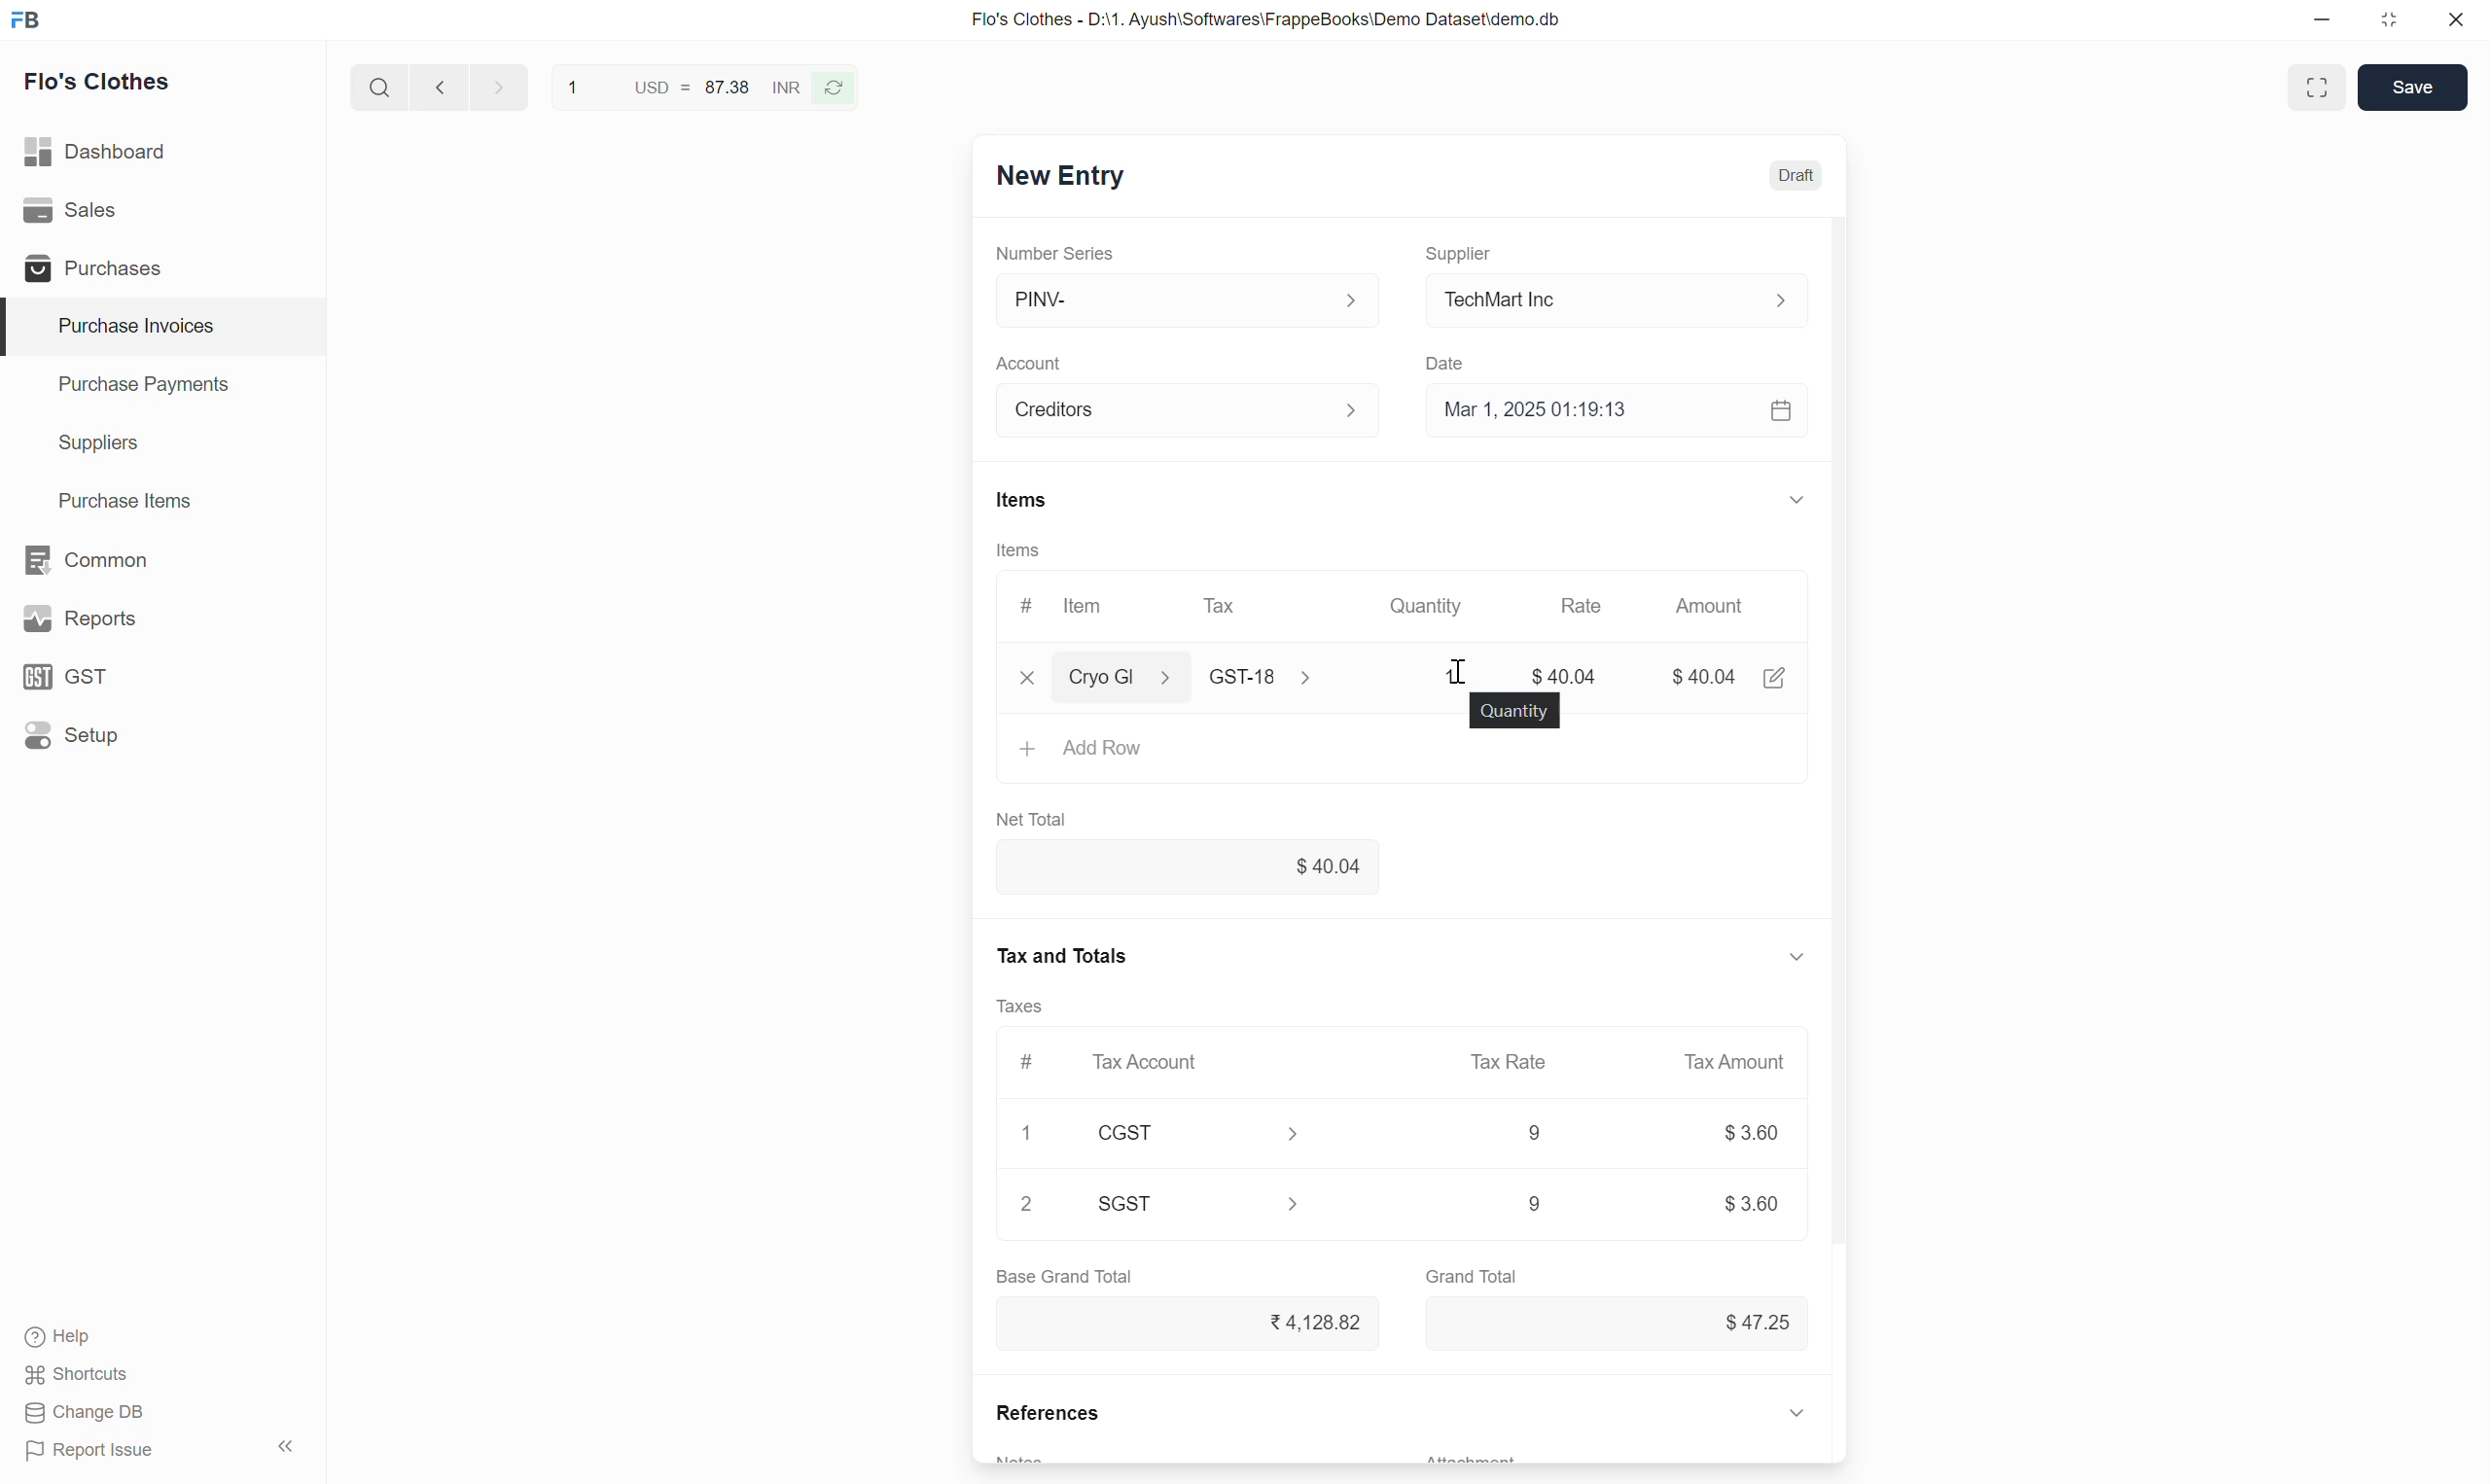  I want to click on expand, so click(1811, 498).